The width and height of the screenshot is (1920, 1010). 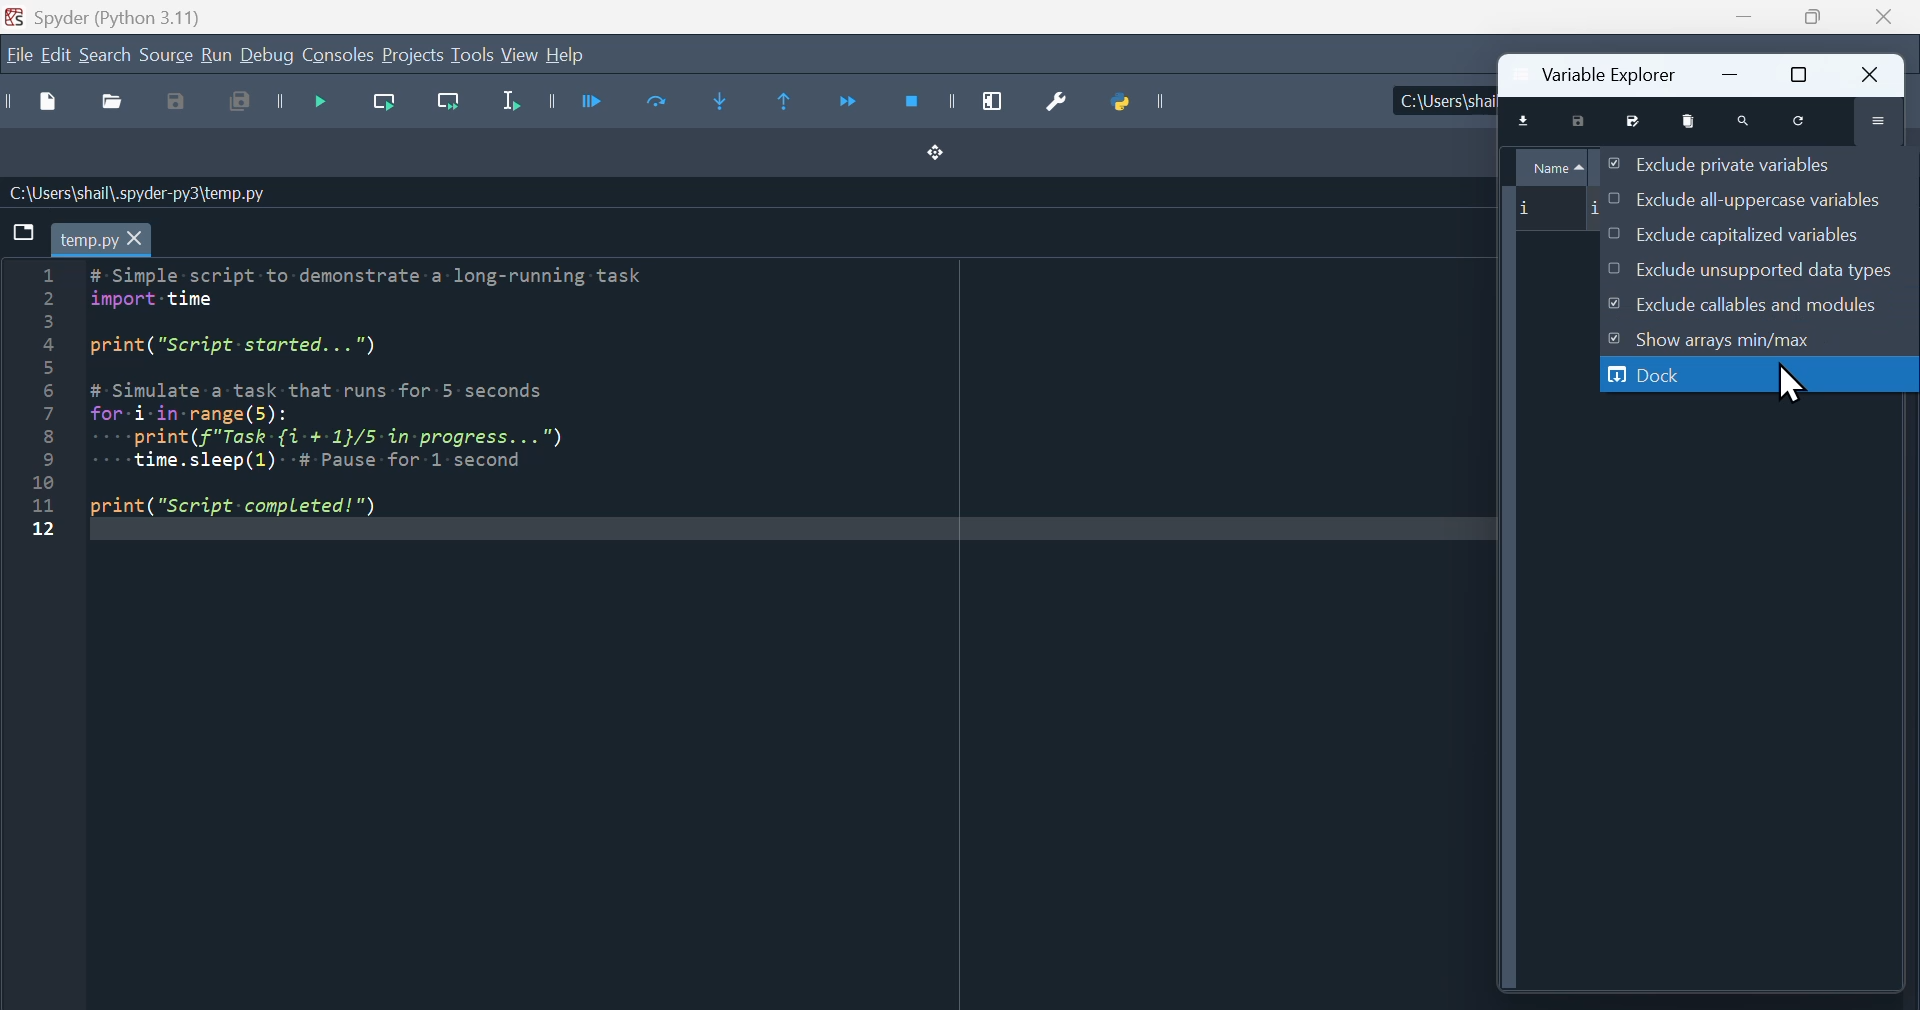 I want to click on save data, so click(x=1578, y=121).